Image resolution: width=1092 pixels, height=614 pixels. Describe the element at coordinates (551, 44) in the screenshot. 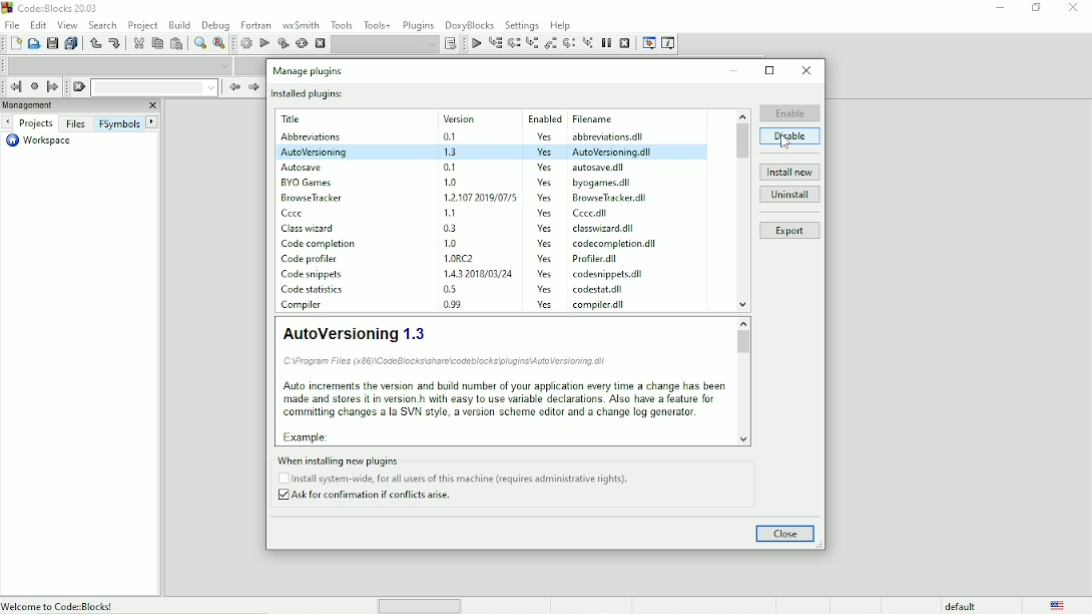

I see `Step out` at that location.